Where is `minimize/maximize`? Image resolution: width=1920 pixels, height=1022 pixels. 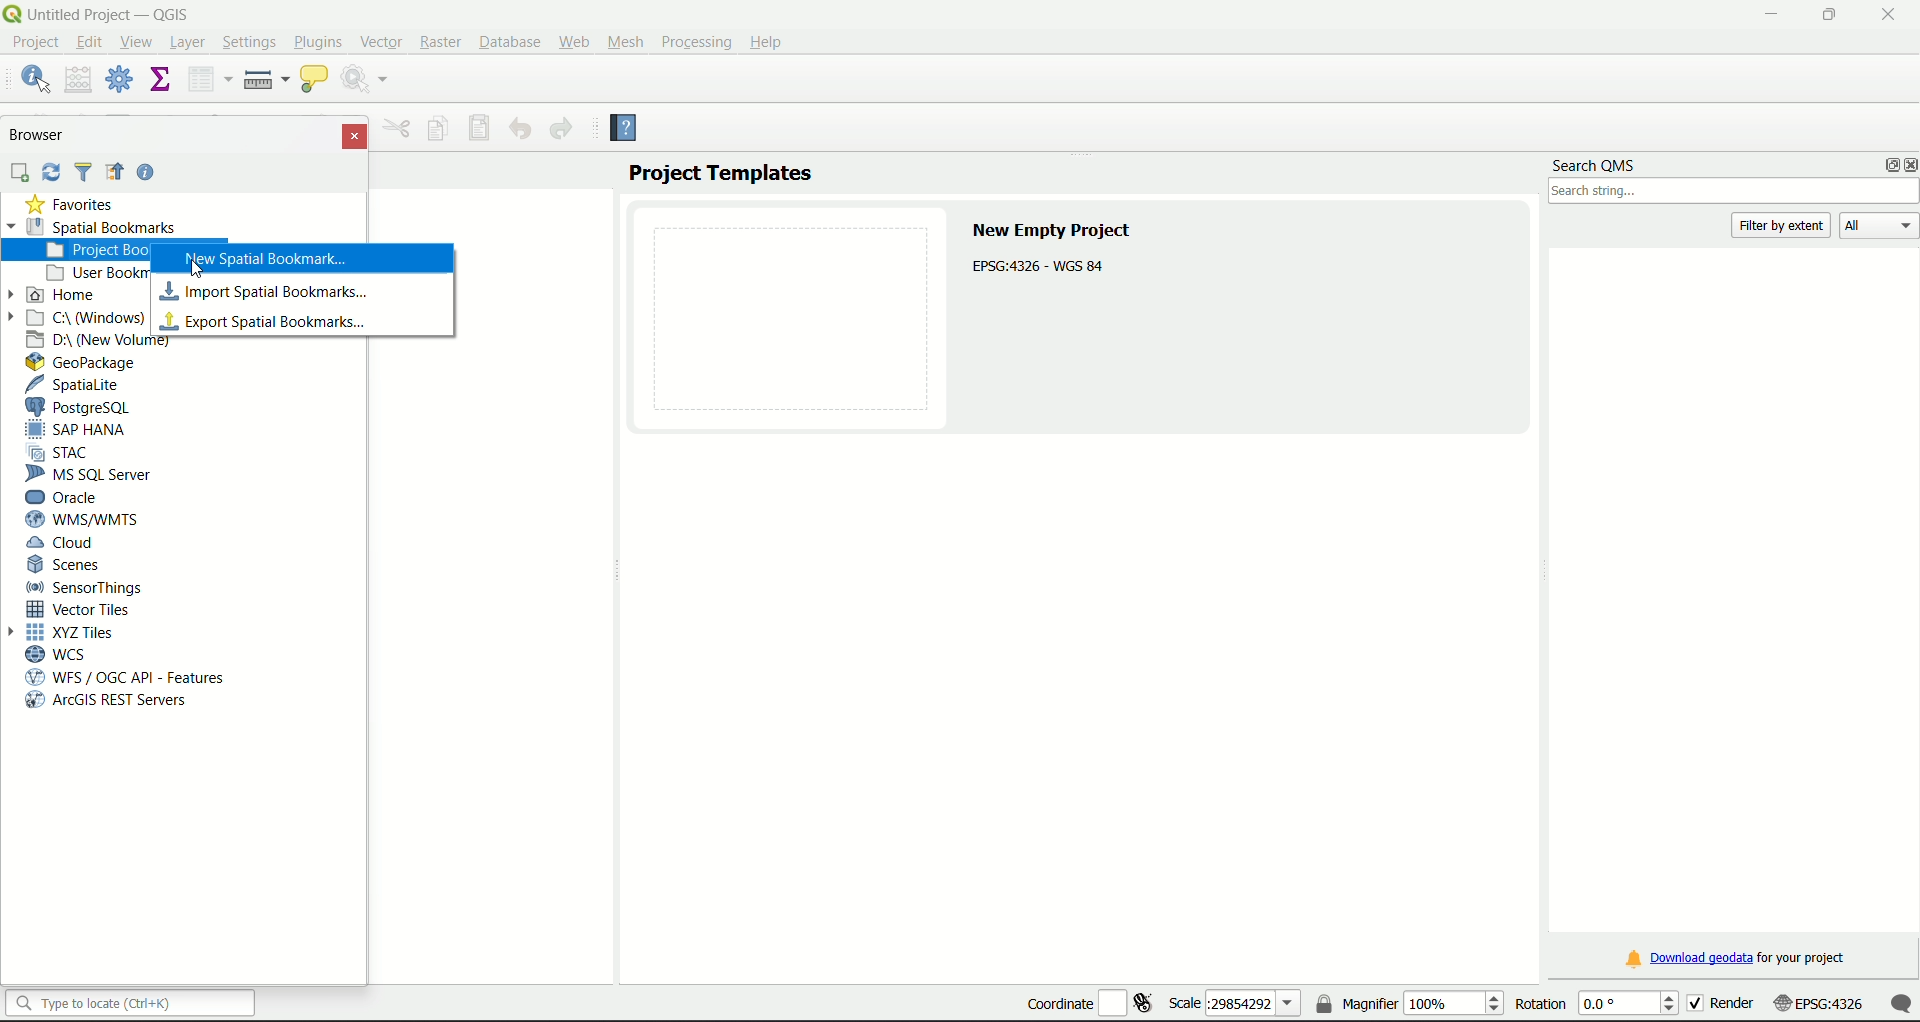 minimize/maximize is located at coordinates (1828, 15).